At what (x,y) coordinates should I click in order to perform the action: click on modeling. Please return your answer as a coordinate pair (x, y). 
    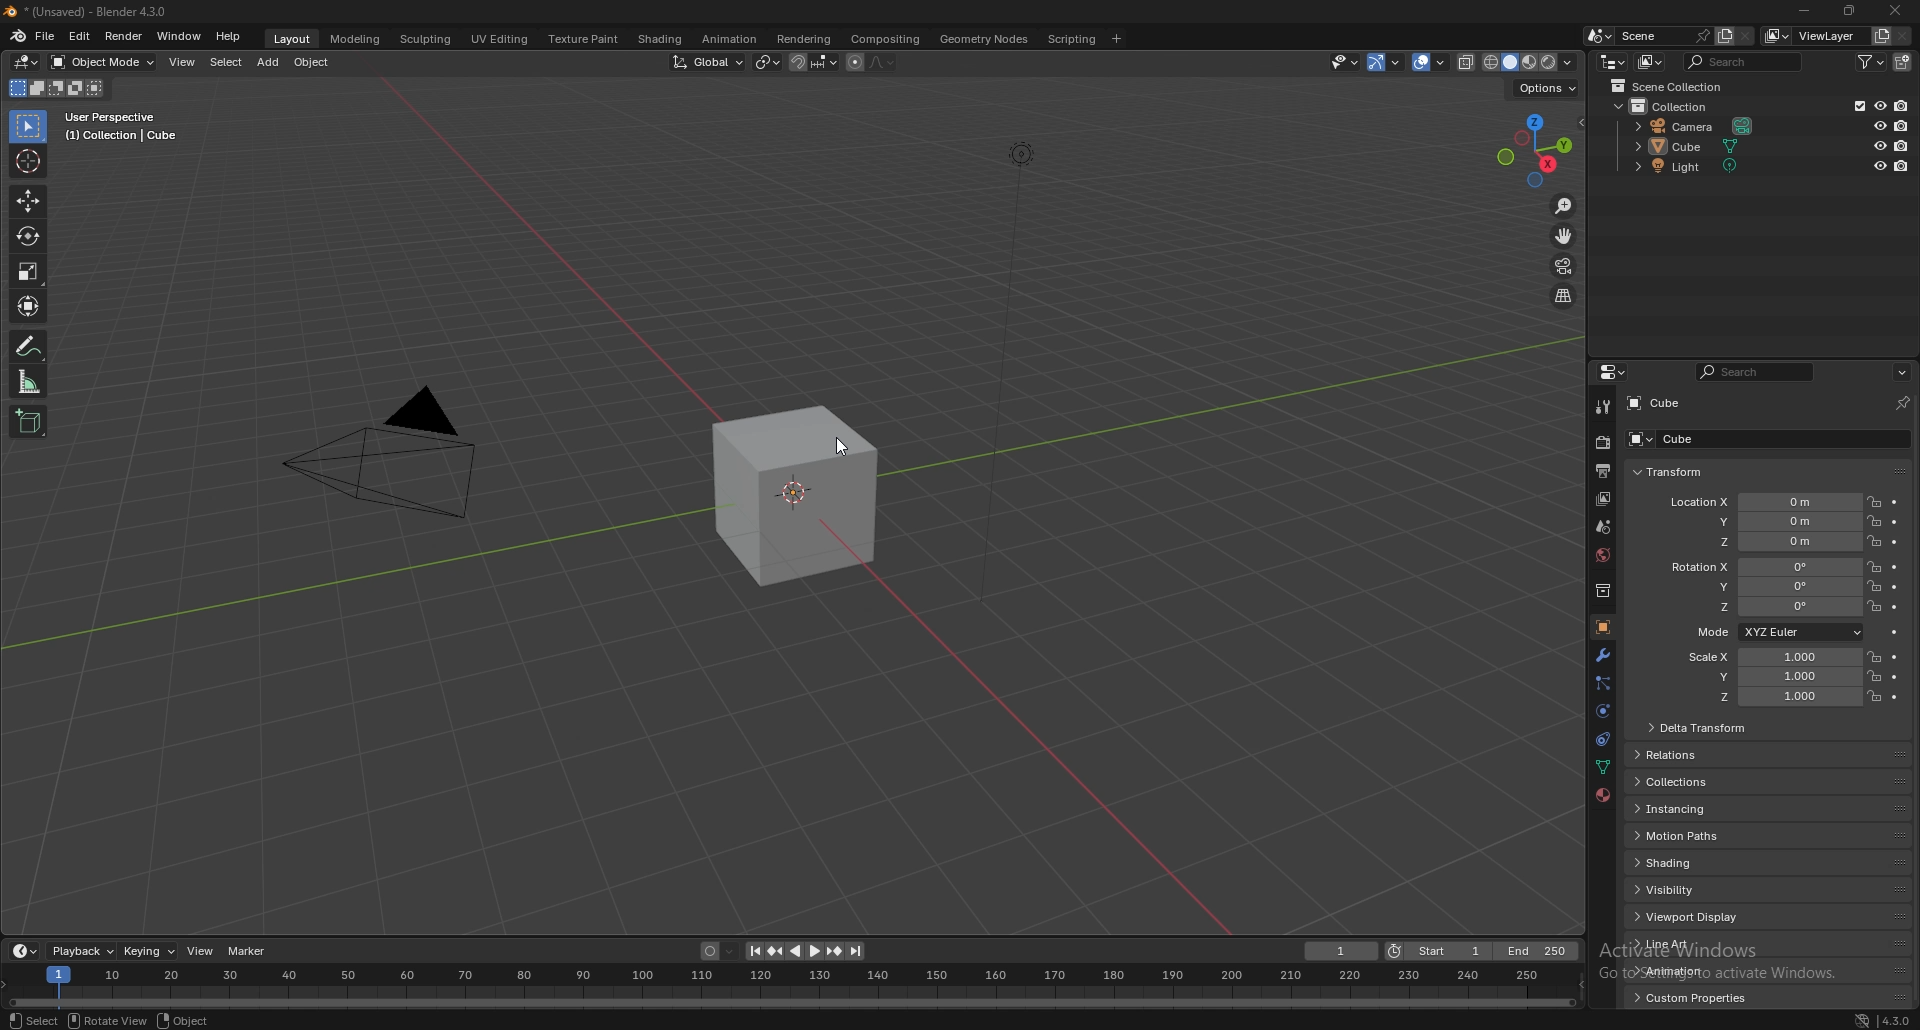
    Looking at the image, I should click on (354, 39).